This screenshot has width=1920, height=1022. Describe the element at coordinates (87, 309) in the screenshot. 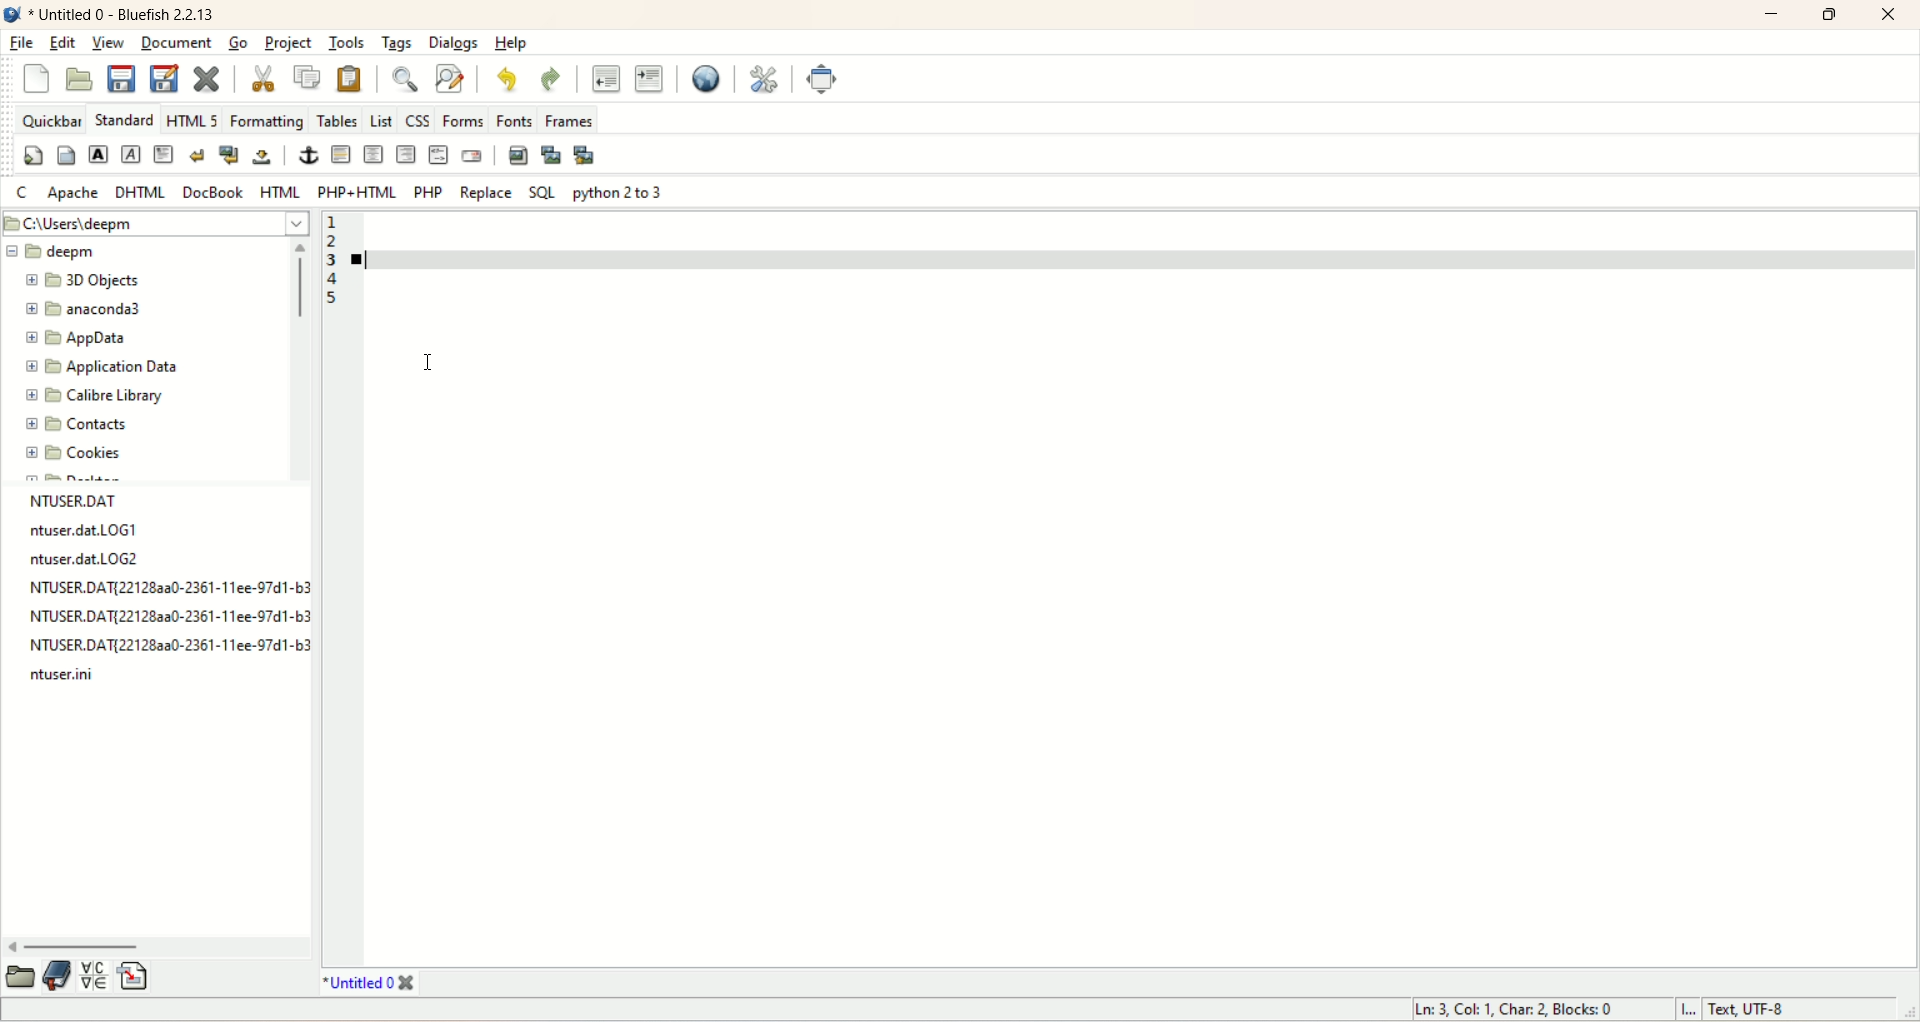

I see `anaconda` at that location.